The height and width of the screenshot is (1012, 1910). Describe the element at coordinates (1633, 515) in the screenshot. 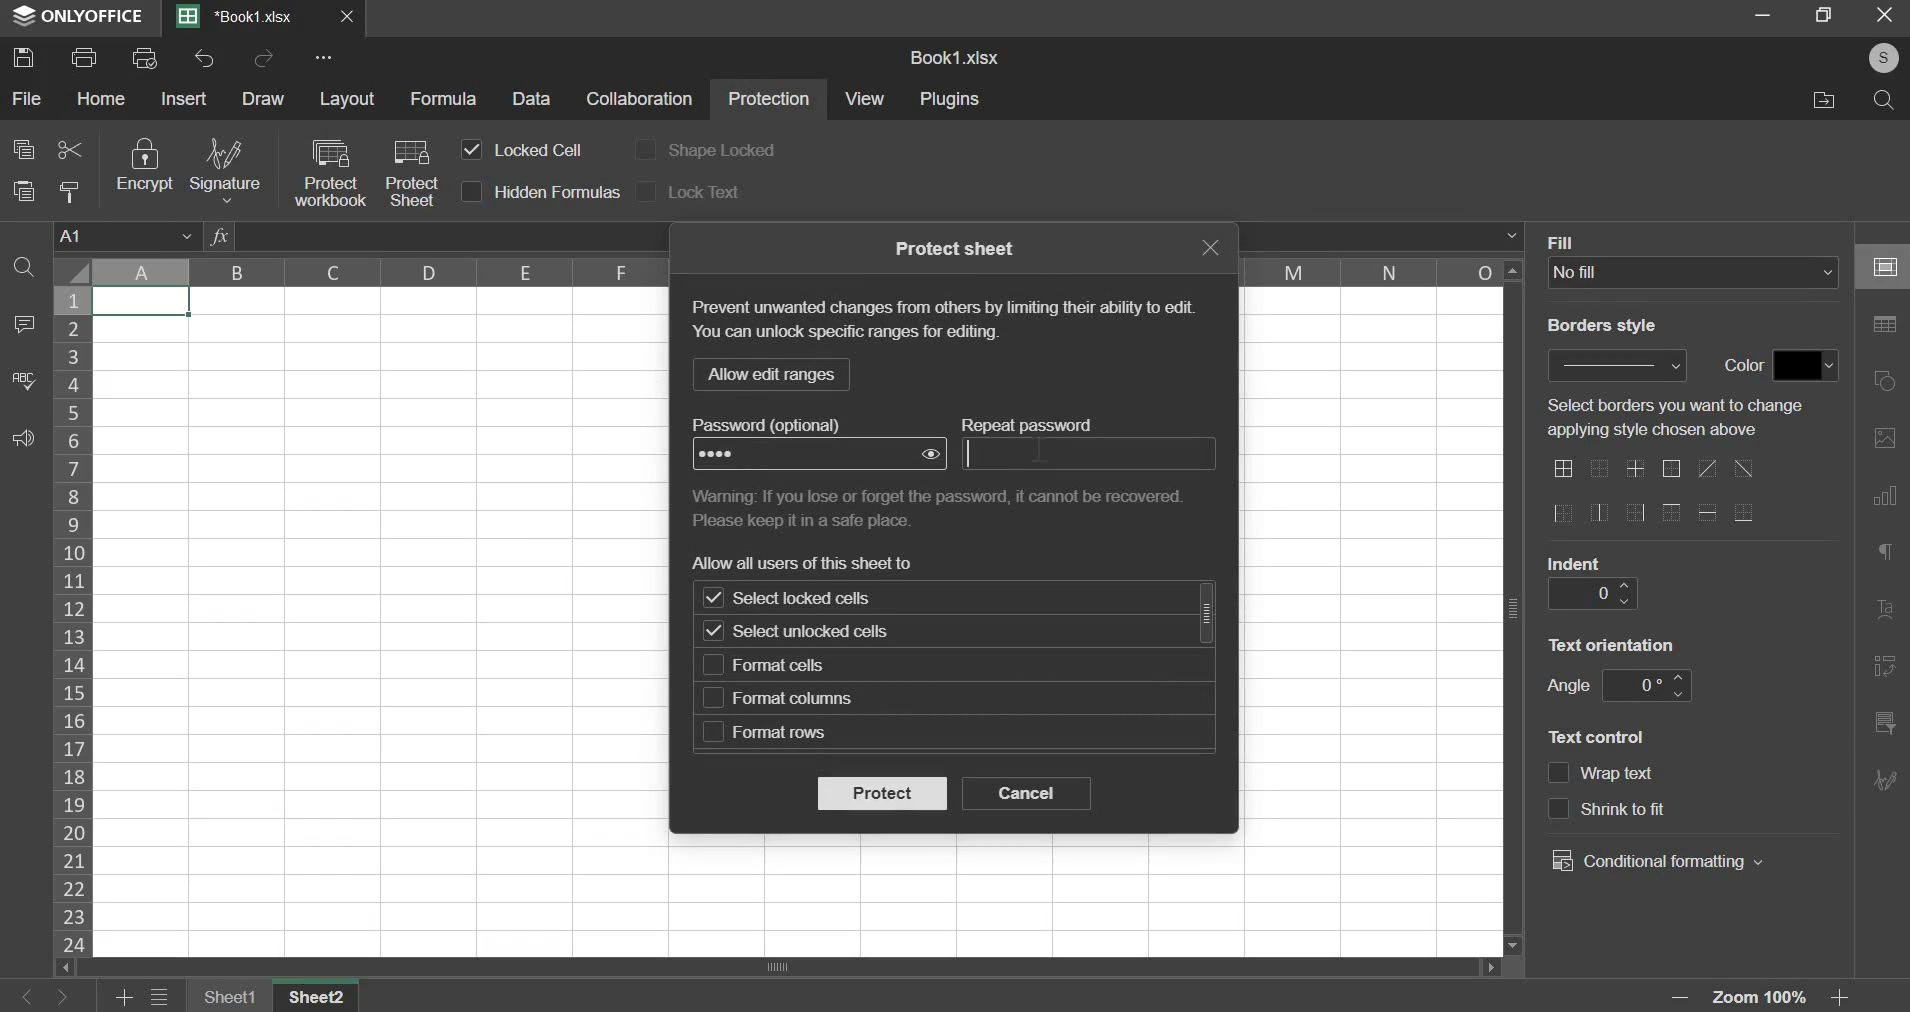

I see `border options` at that location.